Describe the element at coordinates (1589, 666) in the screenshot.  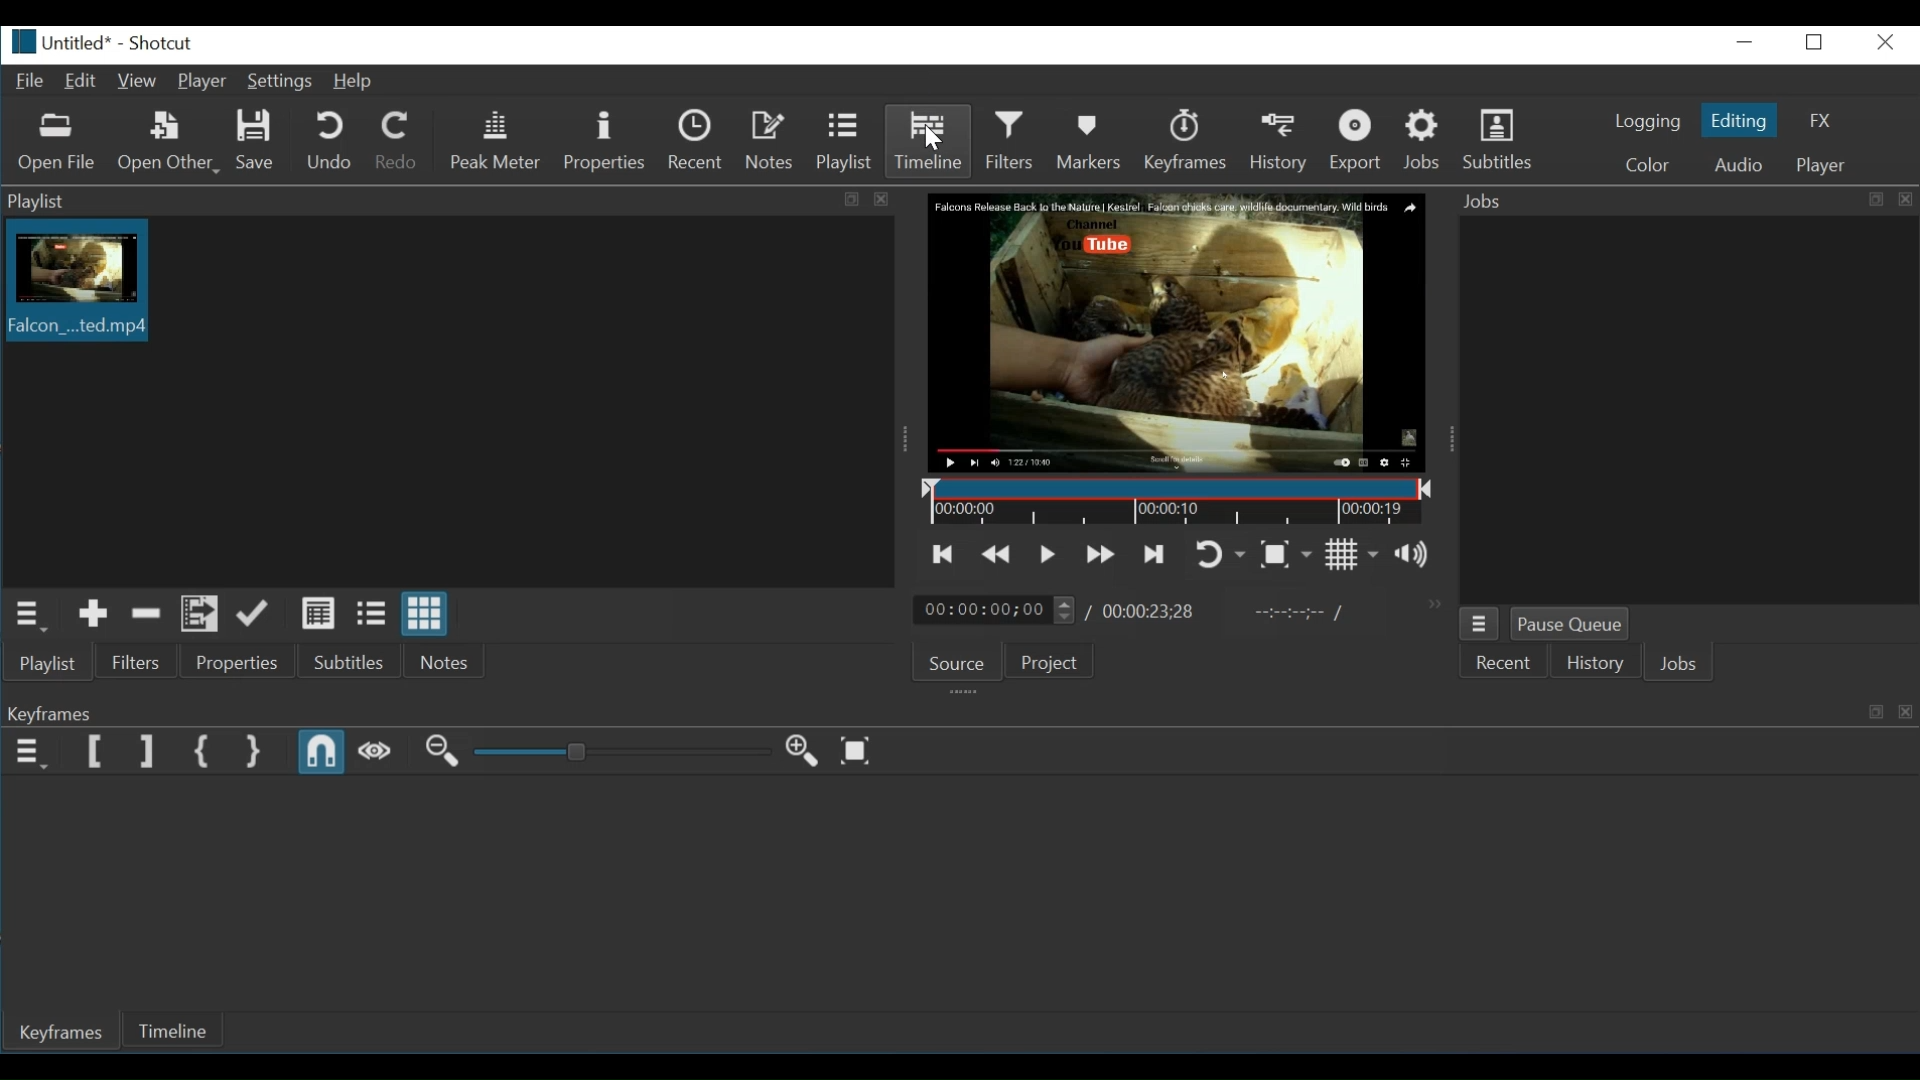
I see `History` at that location.